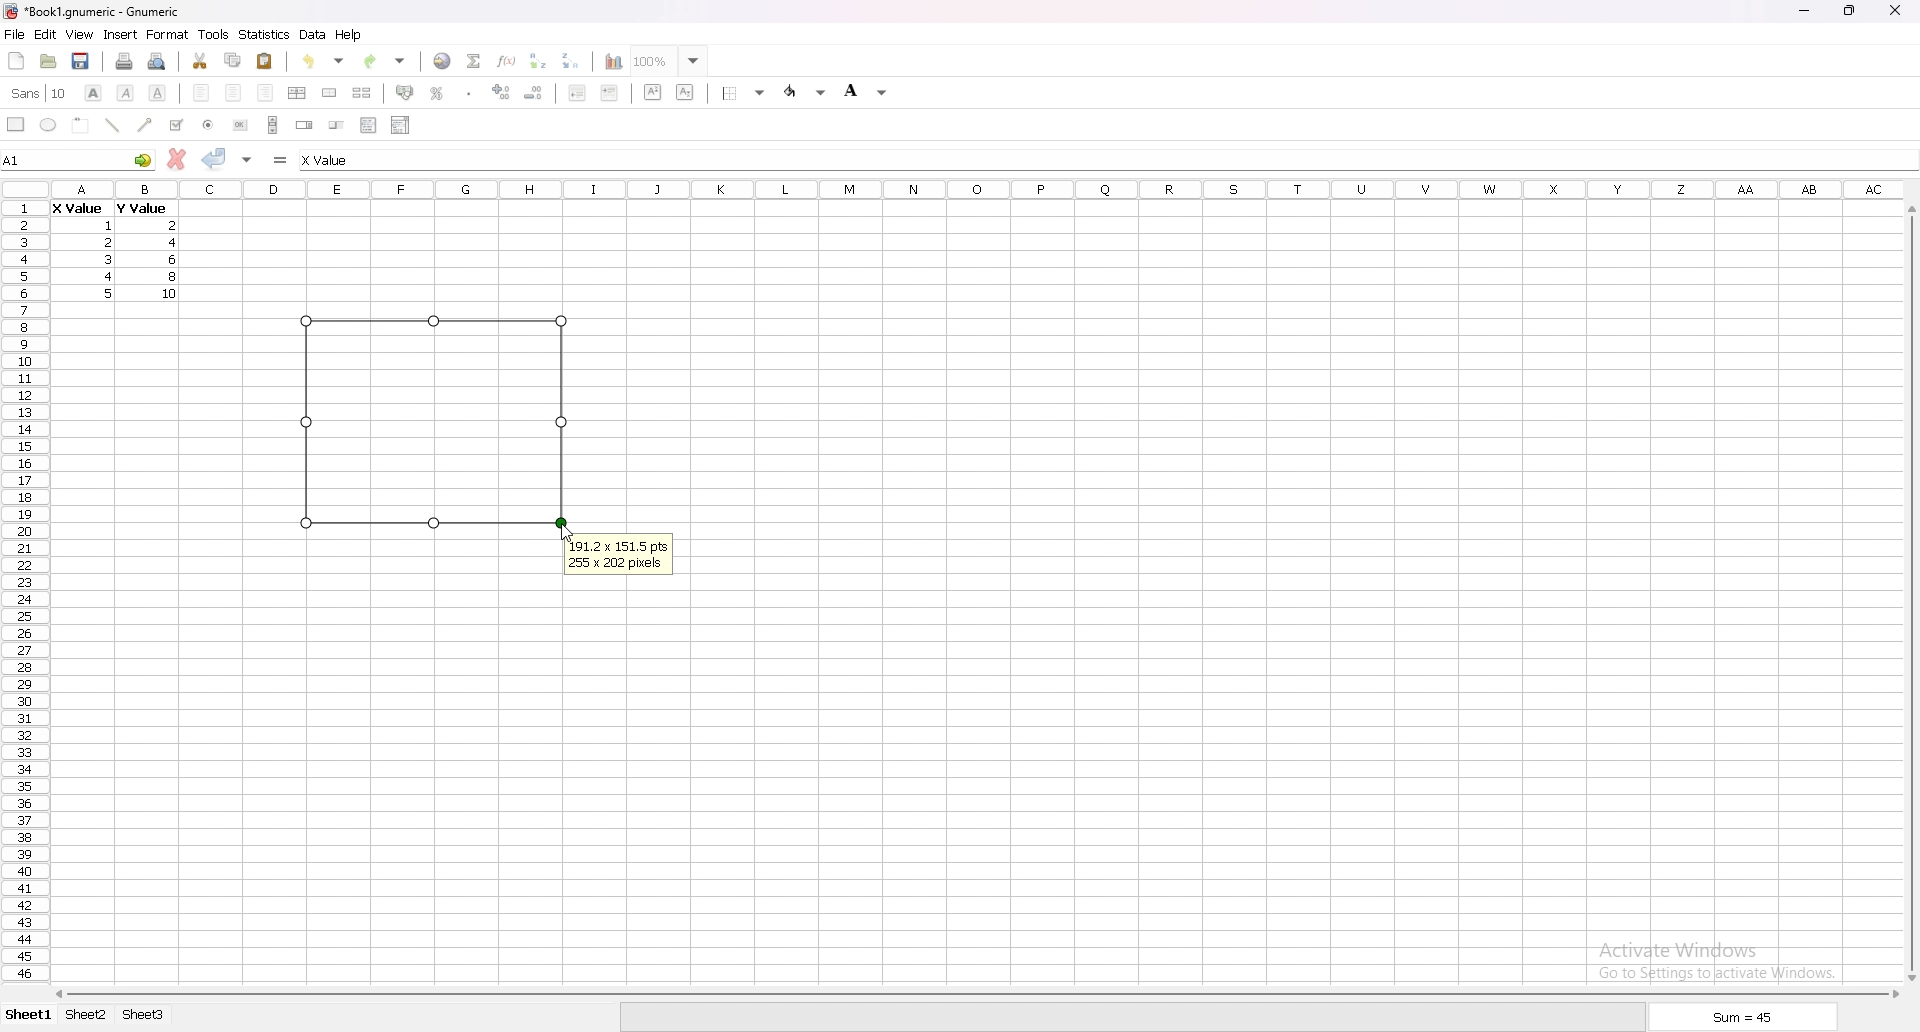  Describe the element at coordinates (669, 60) in the screenshot. I see `zoom` at that location.